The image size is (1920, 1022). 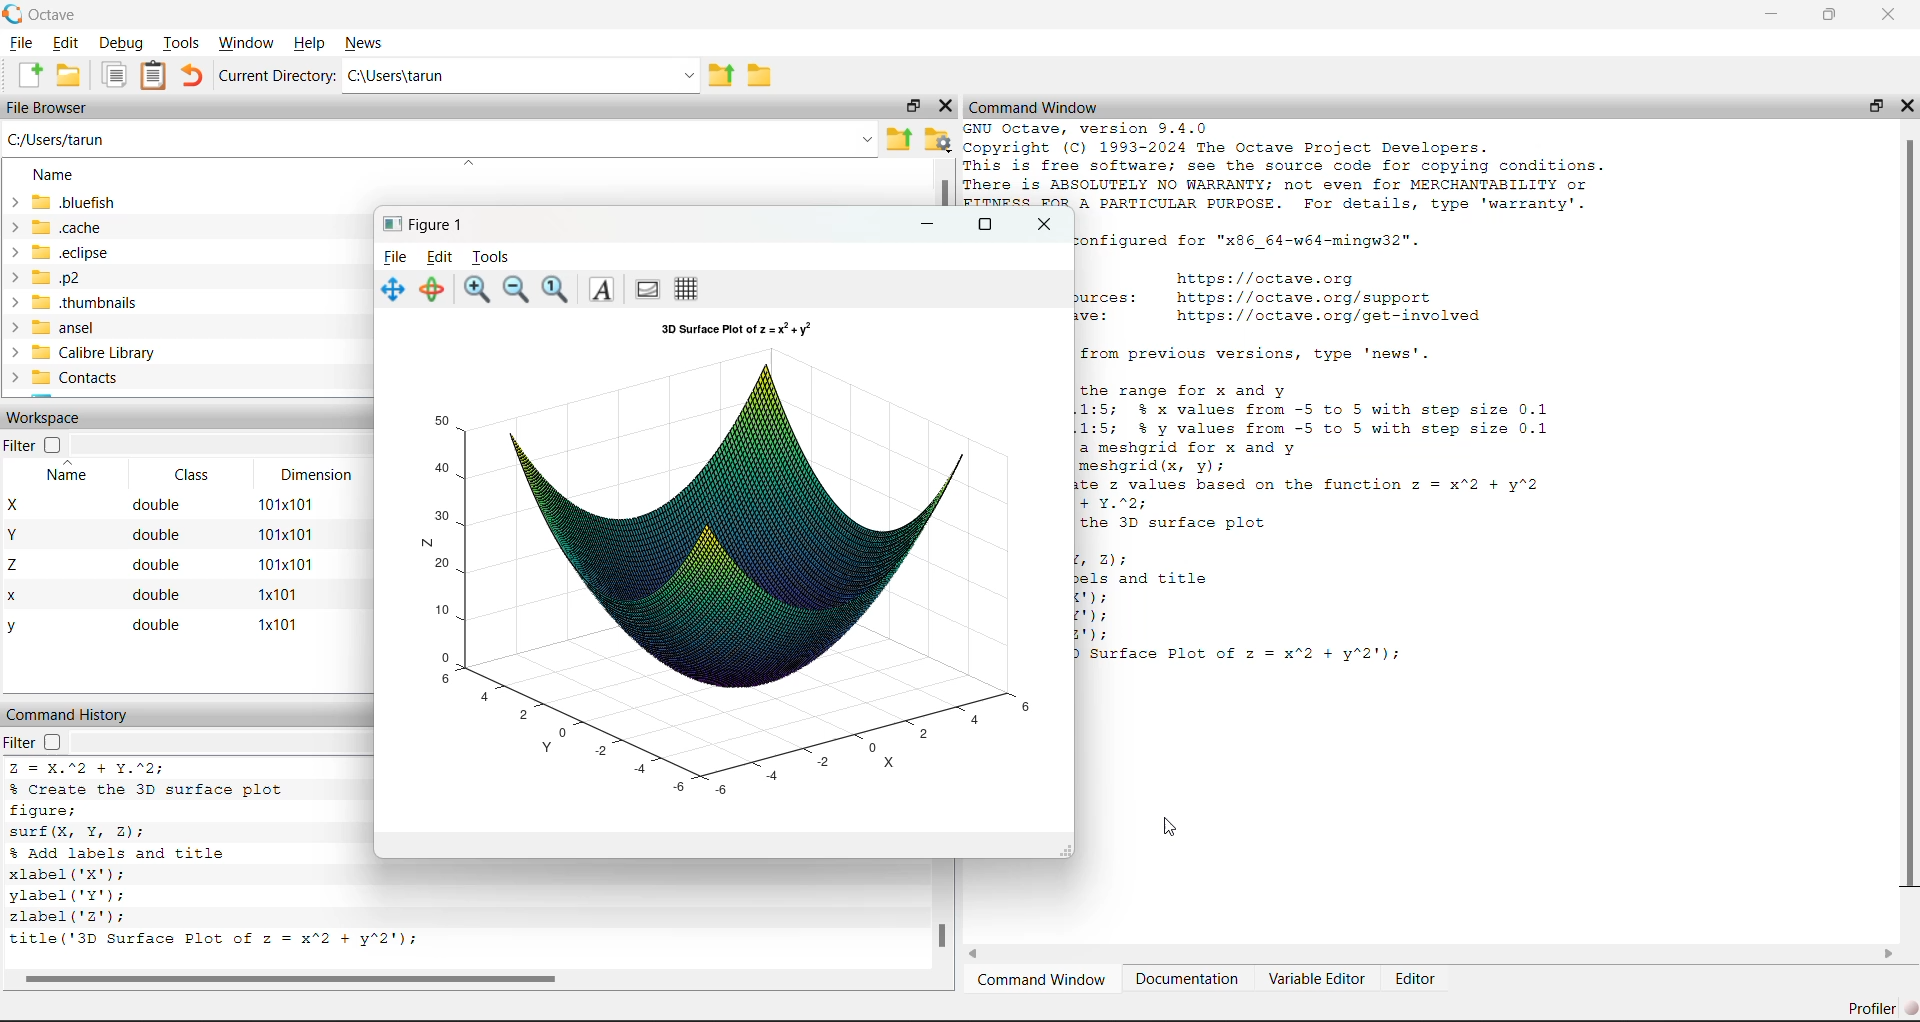 I want to click on Current Directory:, so click(x=278, y=75).